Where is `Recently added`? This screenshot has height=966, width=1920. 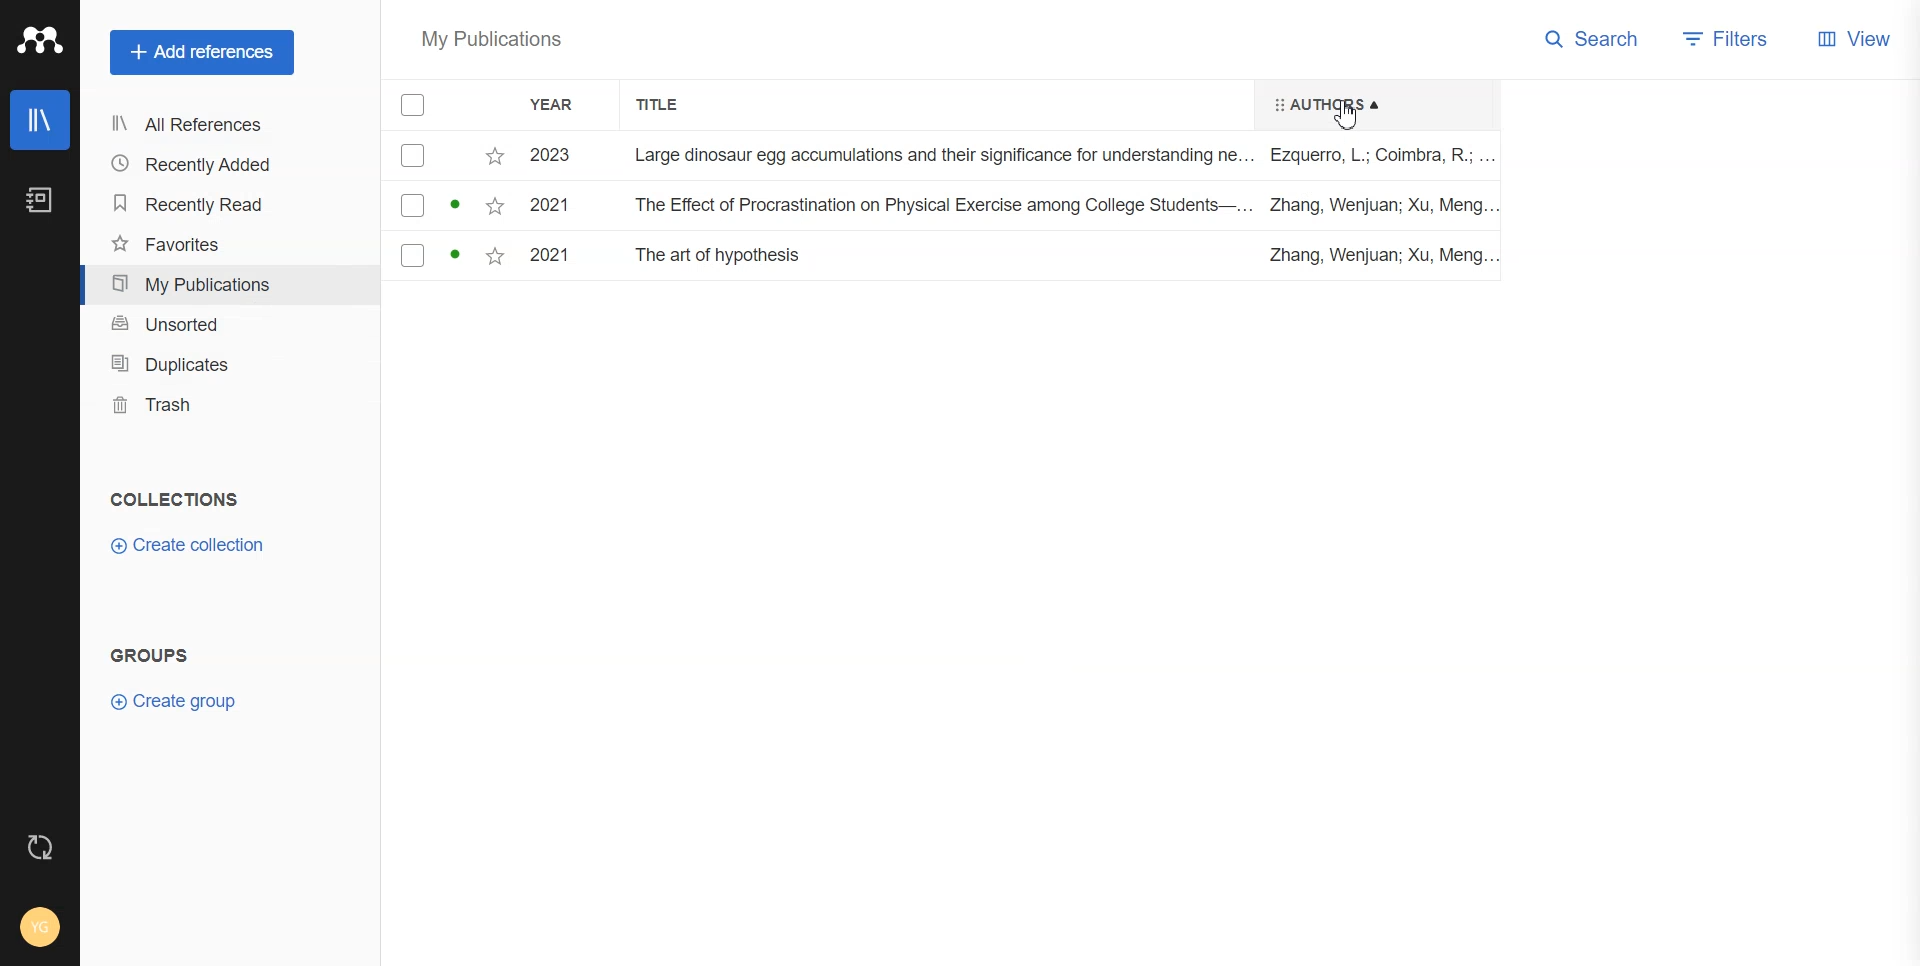 Recently added is located at coordinates (220, 165).